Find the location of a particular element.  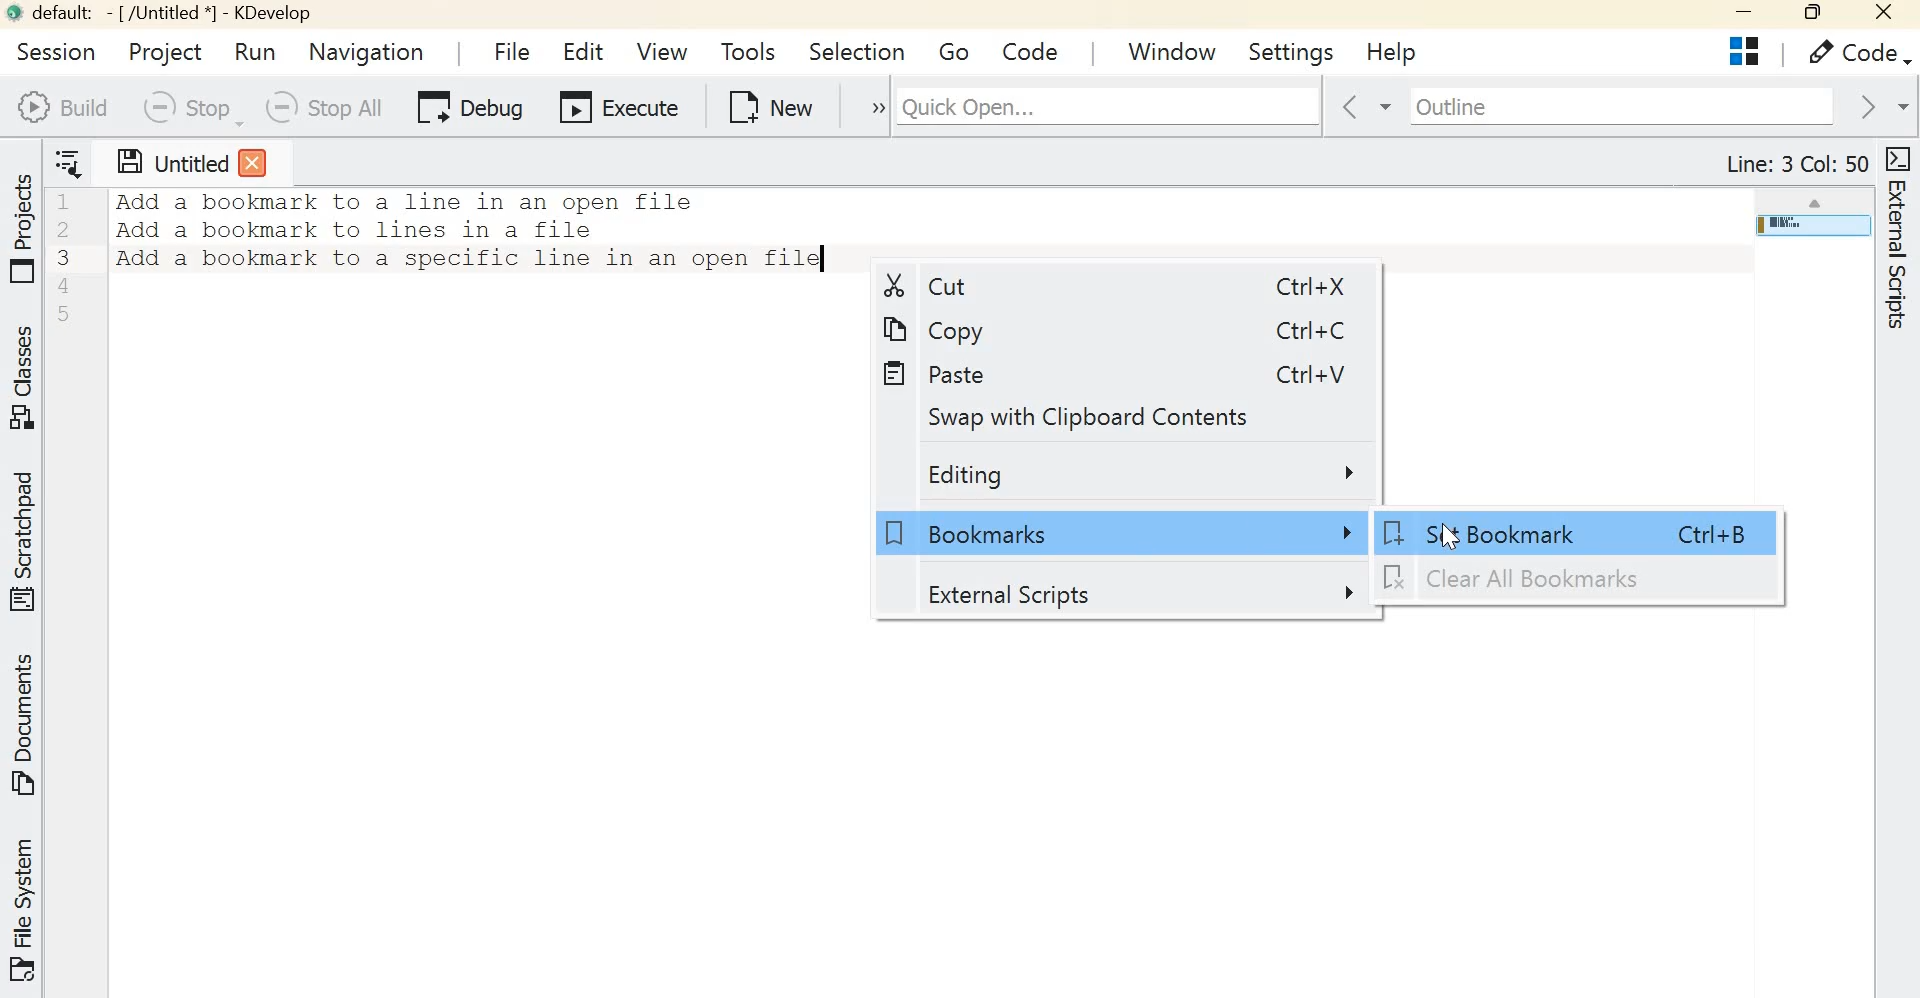

Clear all bookmarks is located at coordinates (1521, 580).